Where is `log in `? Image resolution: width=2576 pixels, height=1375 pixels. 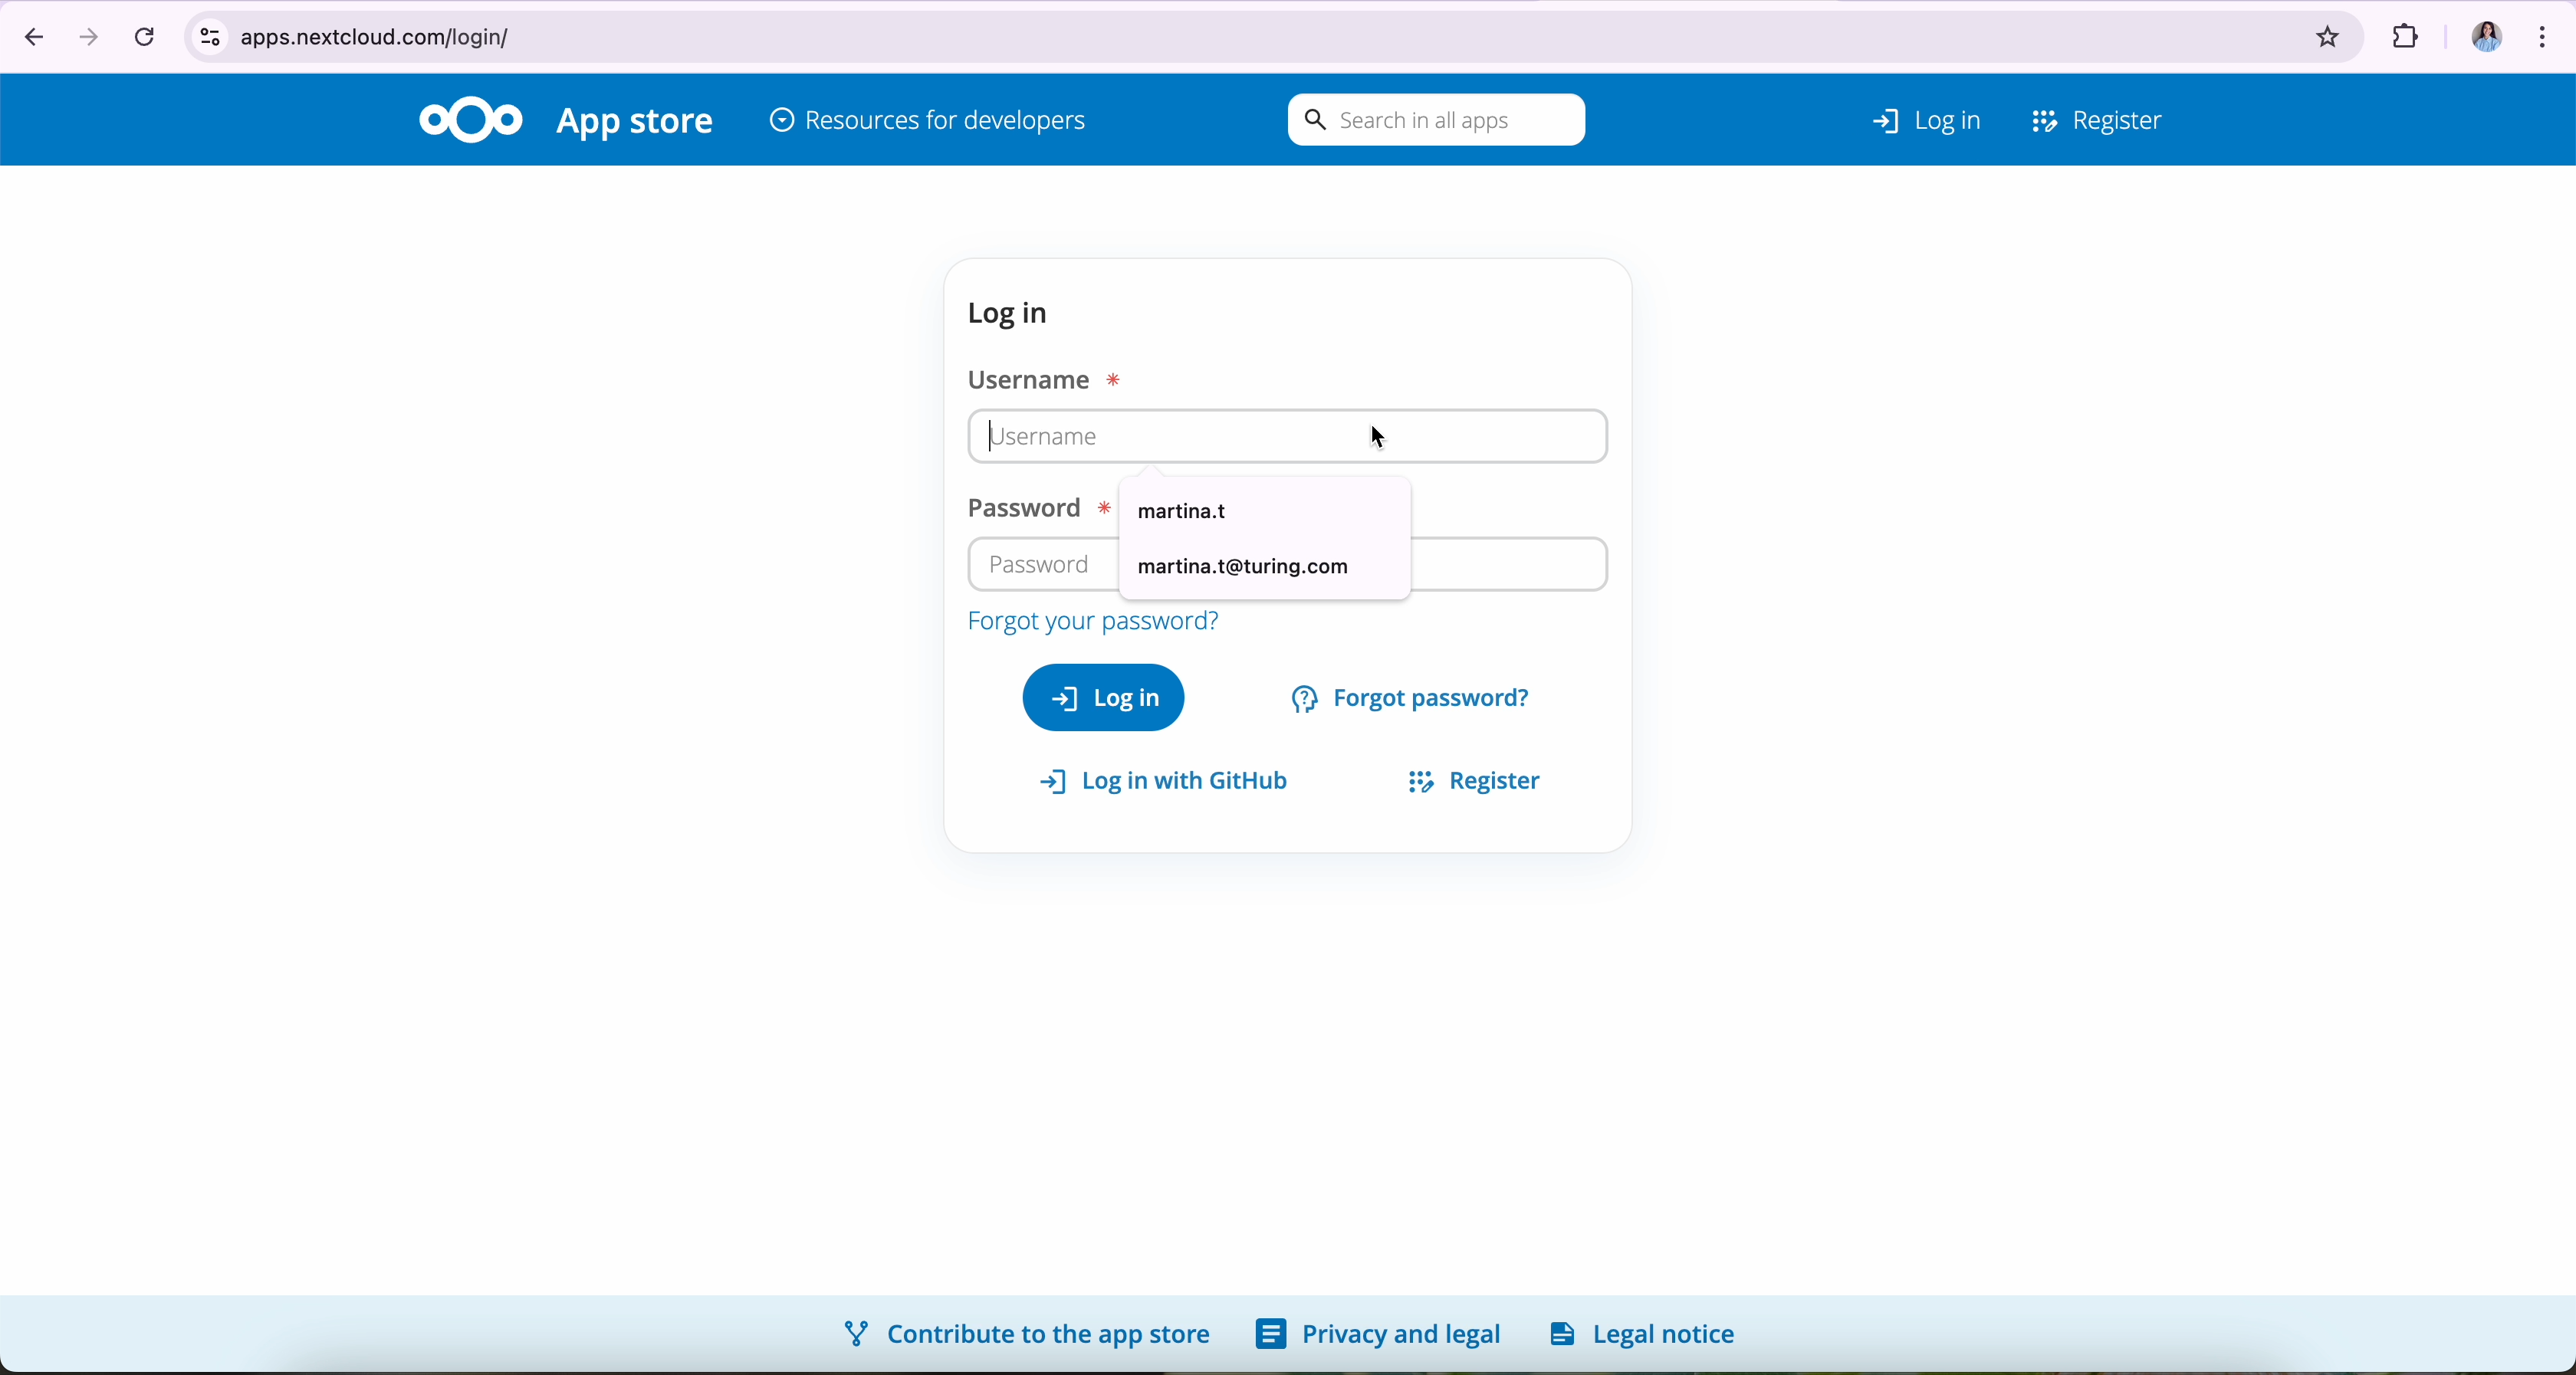 log in  is located at coordinates (1104, 696).